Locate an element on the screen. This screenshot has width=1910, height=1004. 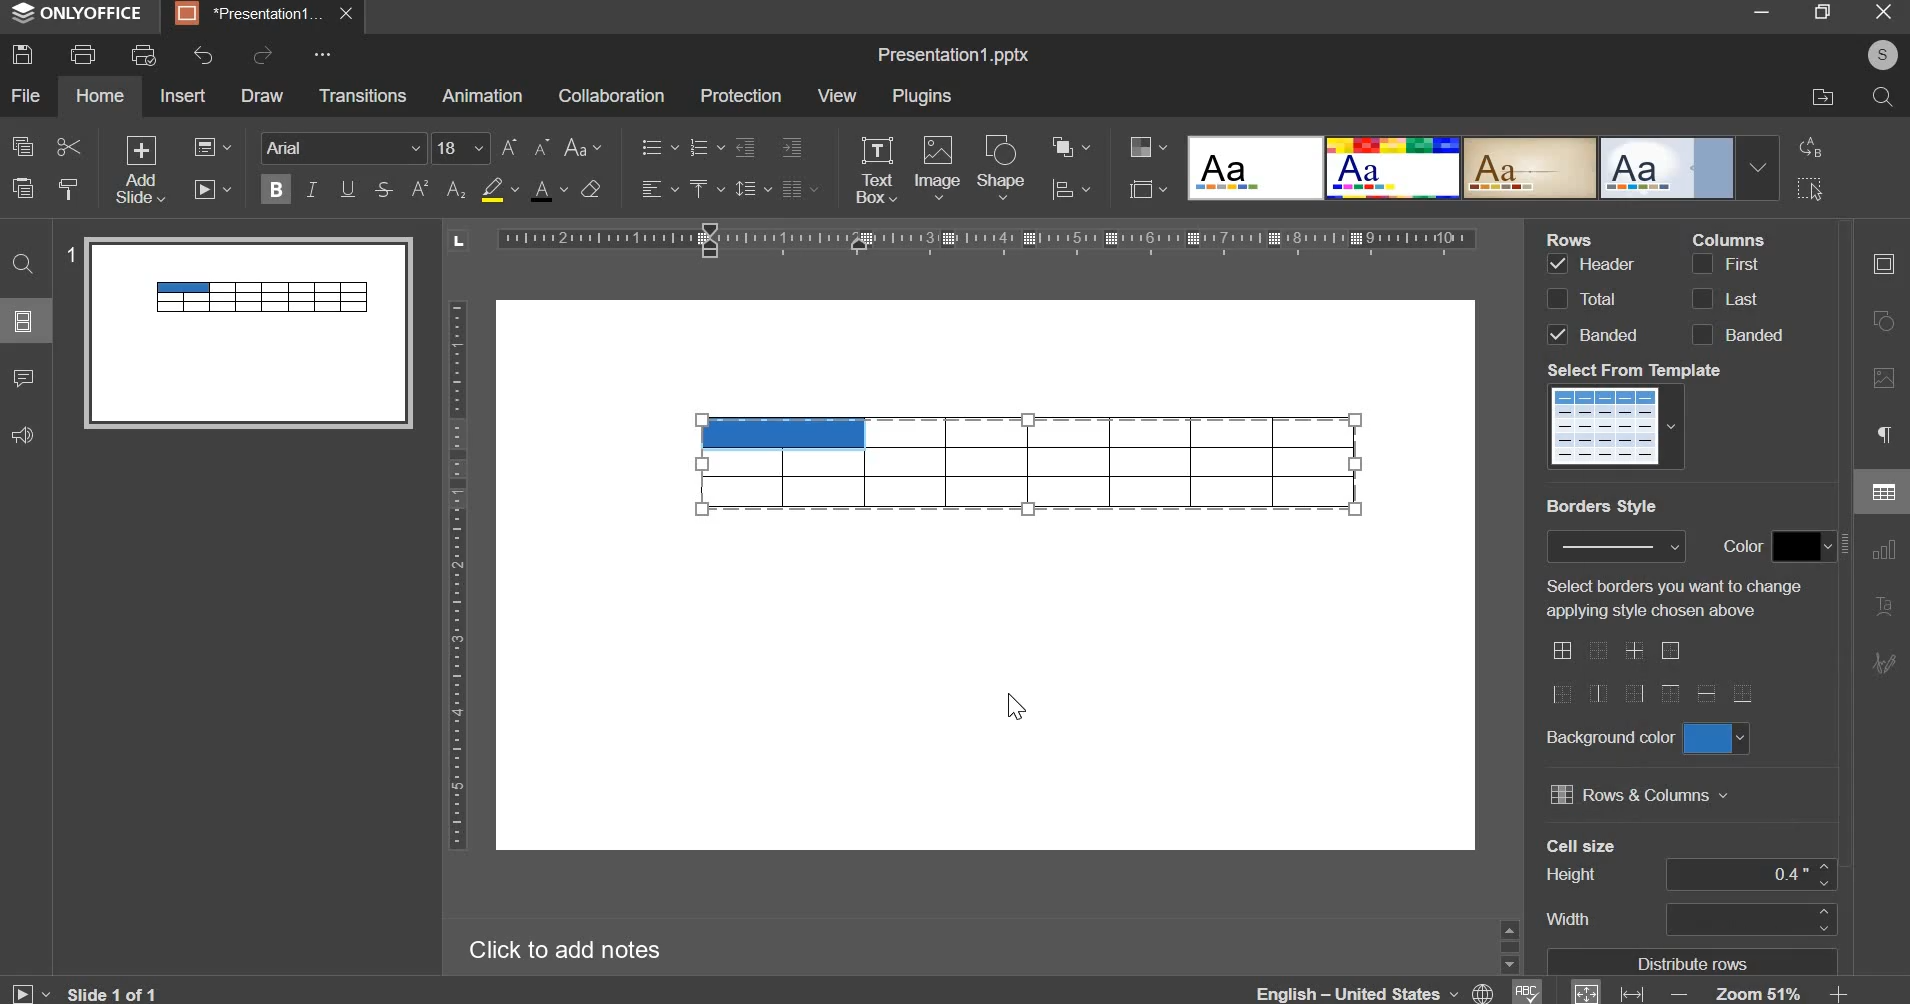
slide size is located at coordinates (1147, 188).